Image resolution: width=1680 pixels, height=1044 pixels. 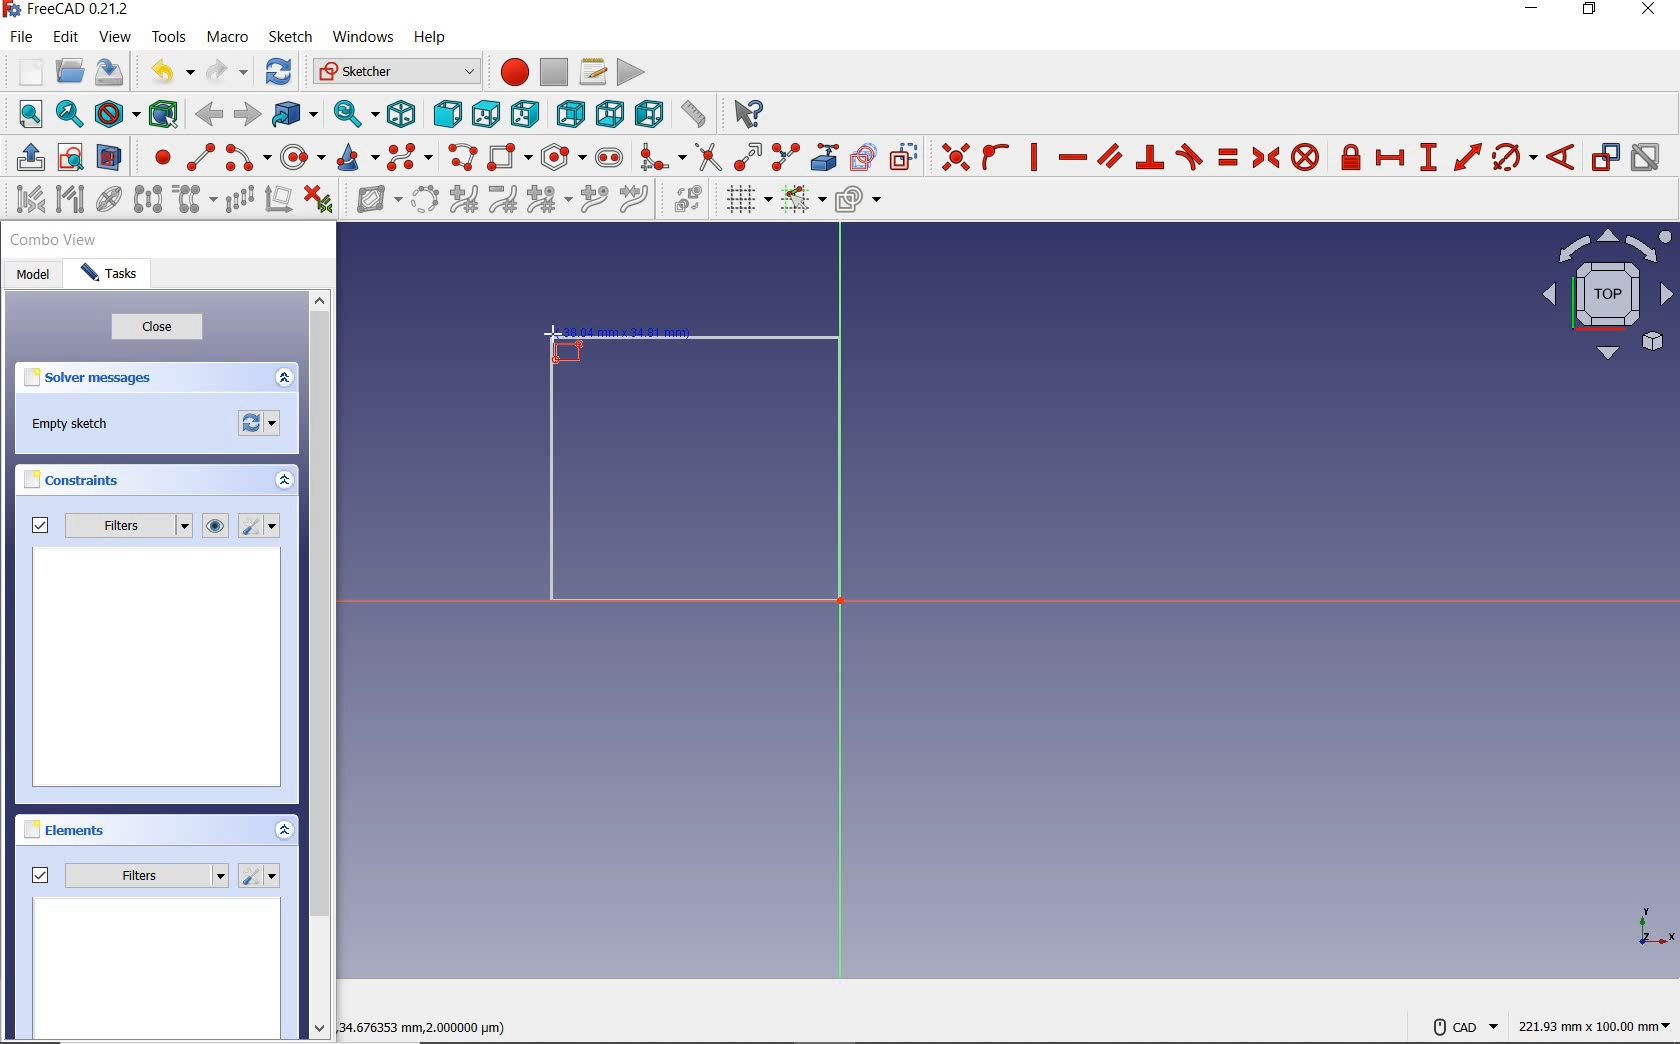 I want to click on 34.676353mm,2.000000 μm, so click(x=431, y=1025).